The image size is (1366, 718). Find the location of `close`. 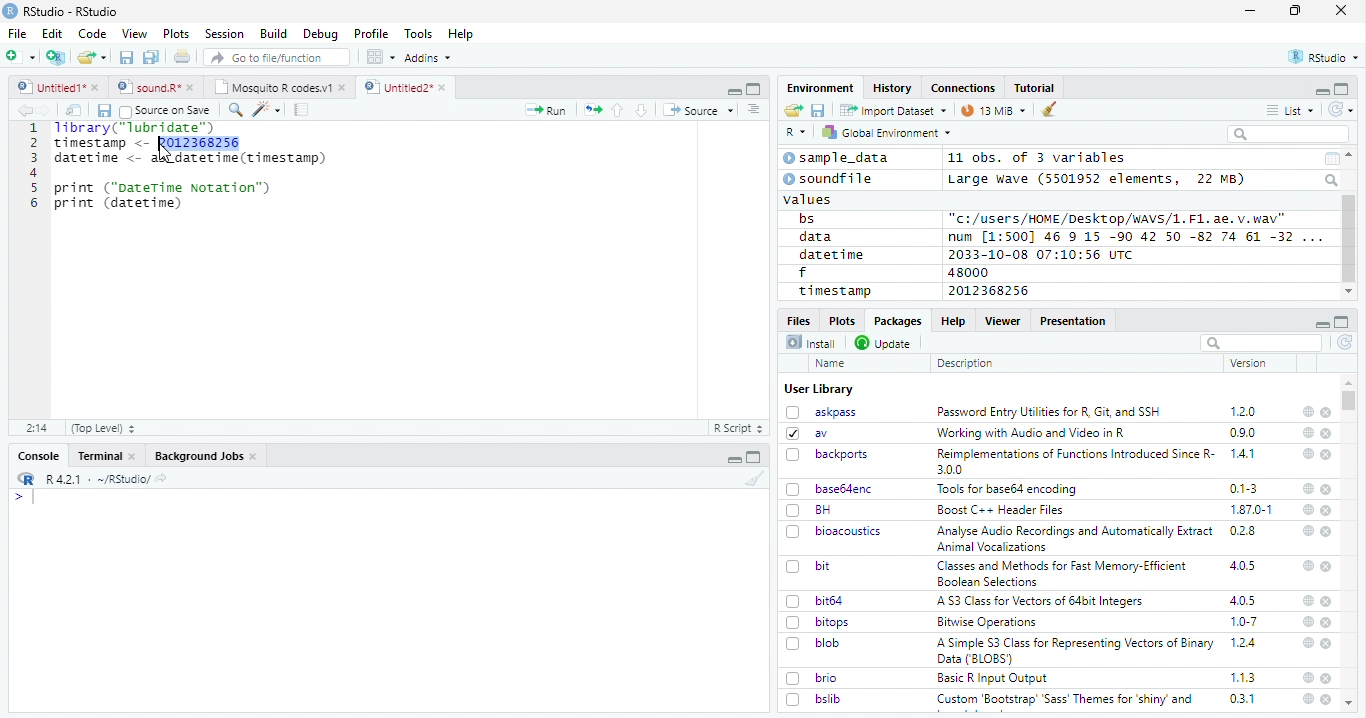

close is located at coordinates (1328, 532).